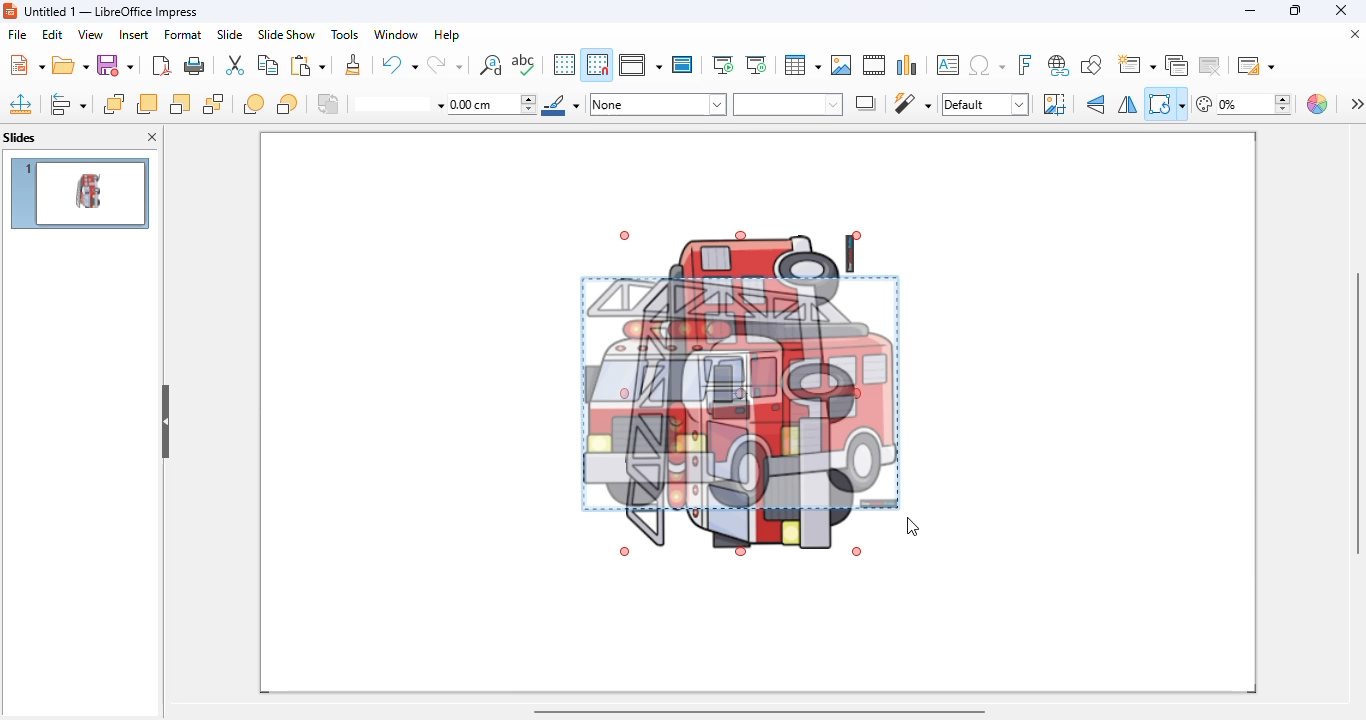 The image size is (1366, 720). What do you see at coordinates (1319, 104) in the screenshot?
I see `color` at bounding box center [1319, 104].